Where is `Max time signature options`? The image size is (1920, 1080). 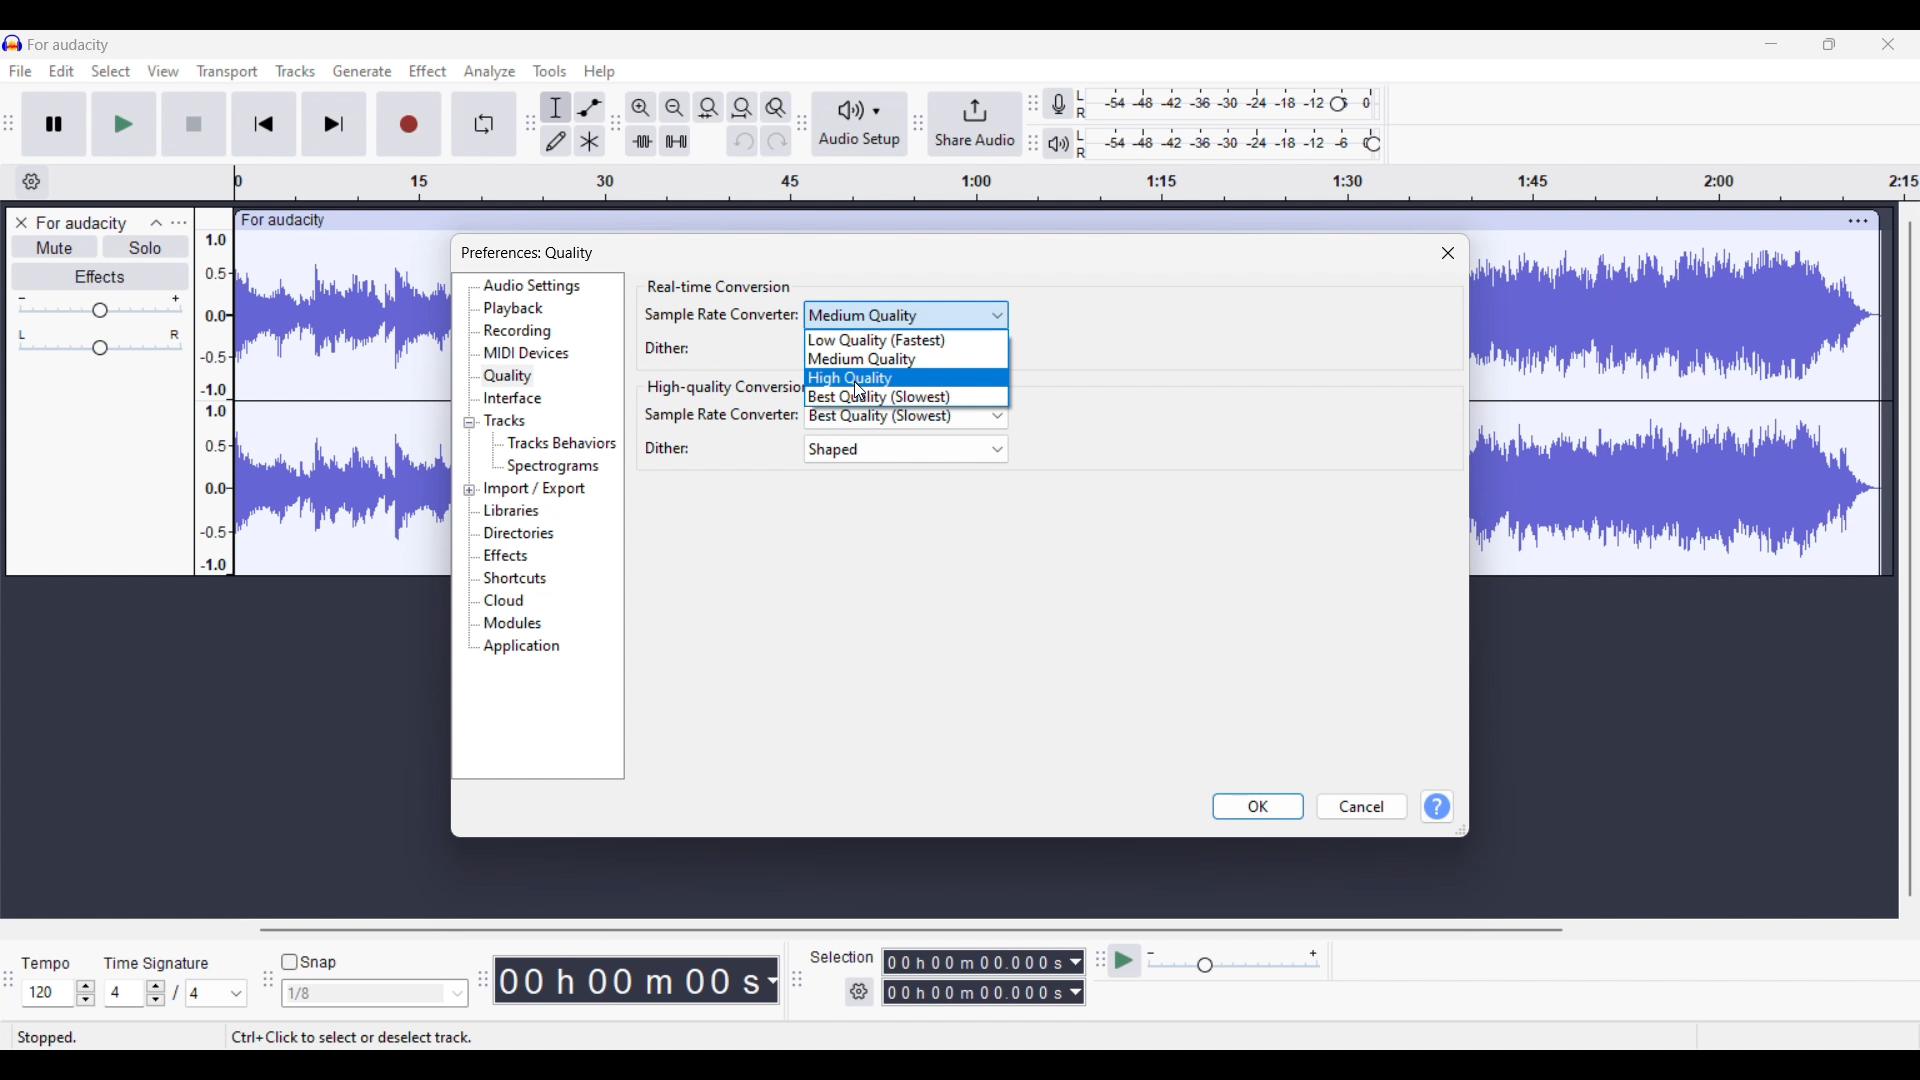
Max time signature options is located at coordinates (217, 993).